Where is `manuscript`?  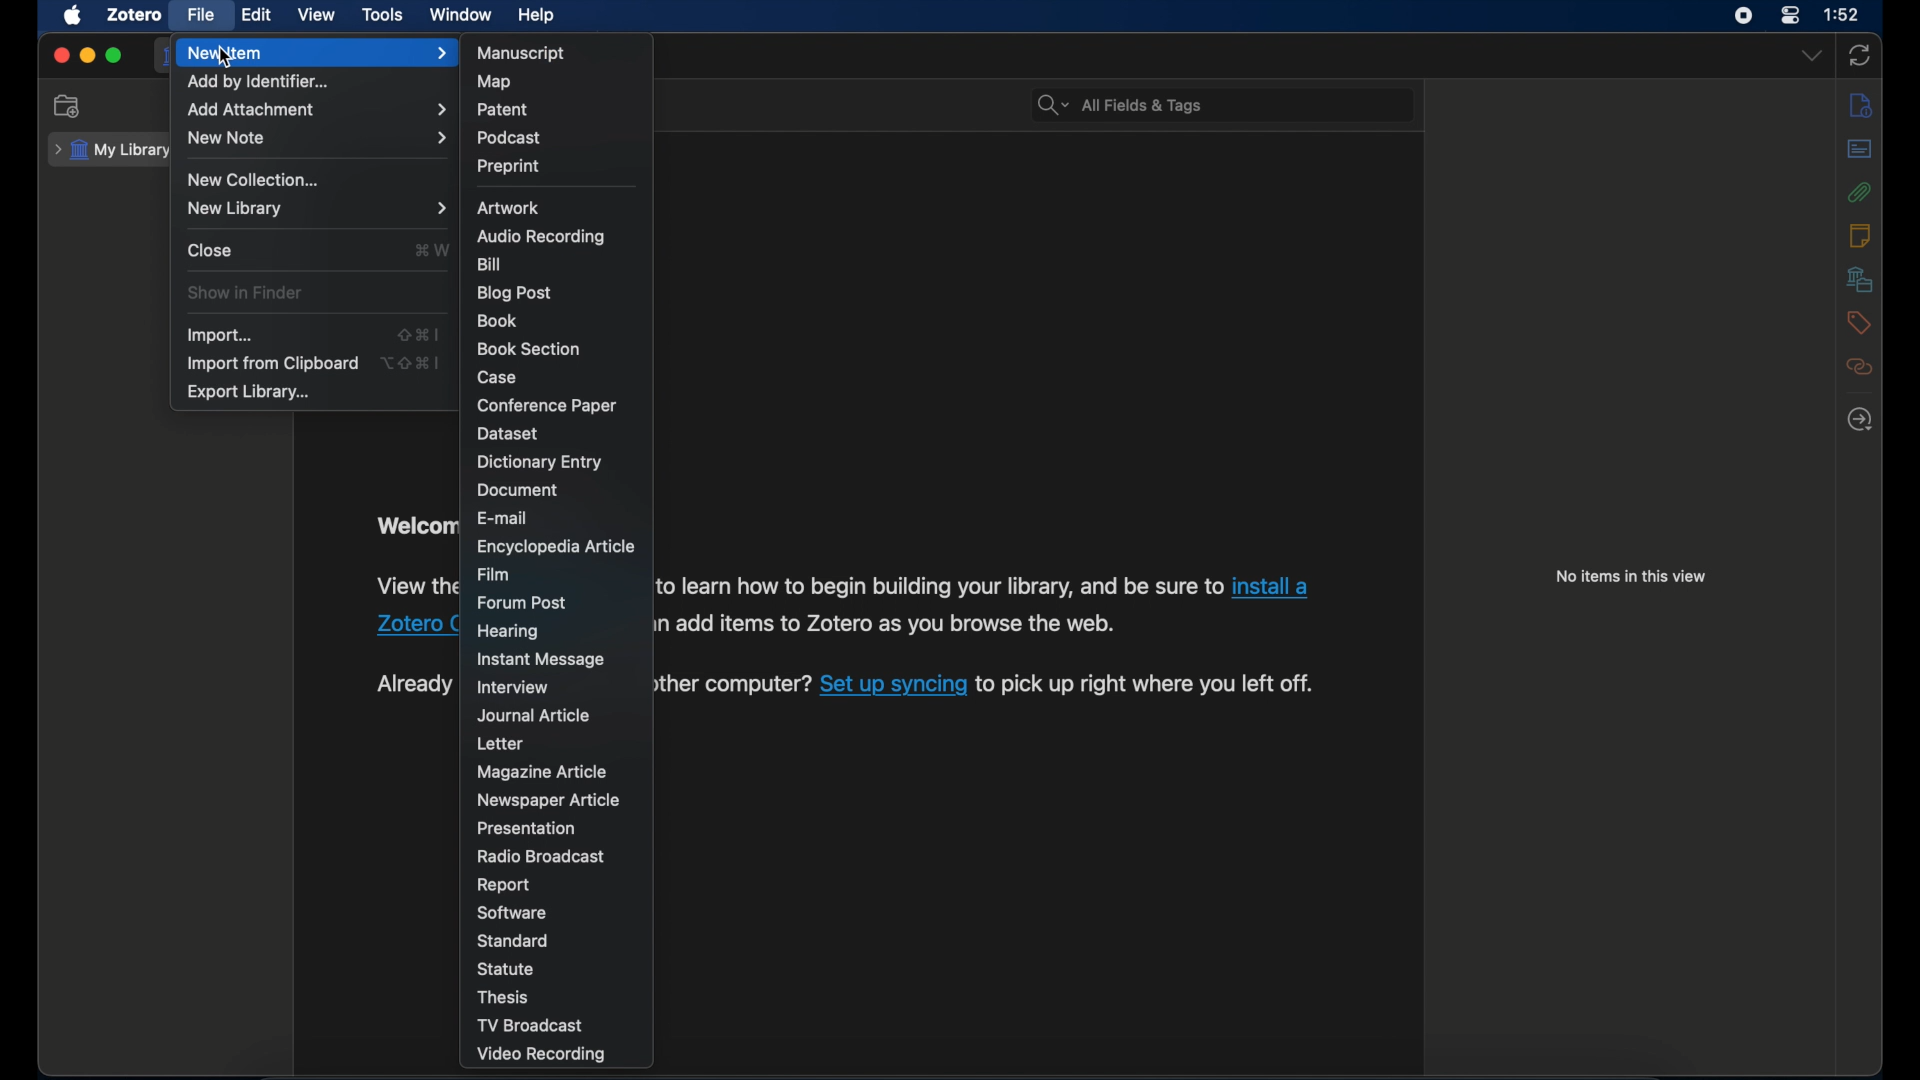
manuscript is located at coordinates (521, 52).